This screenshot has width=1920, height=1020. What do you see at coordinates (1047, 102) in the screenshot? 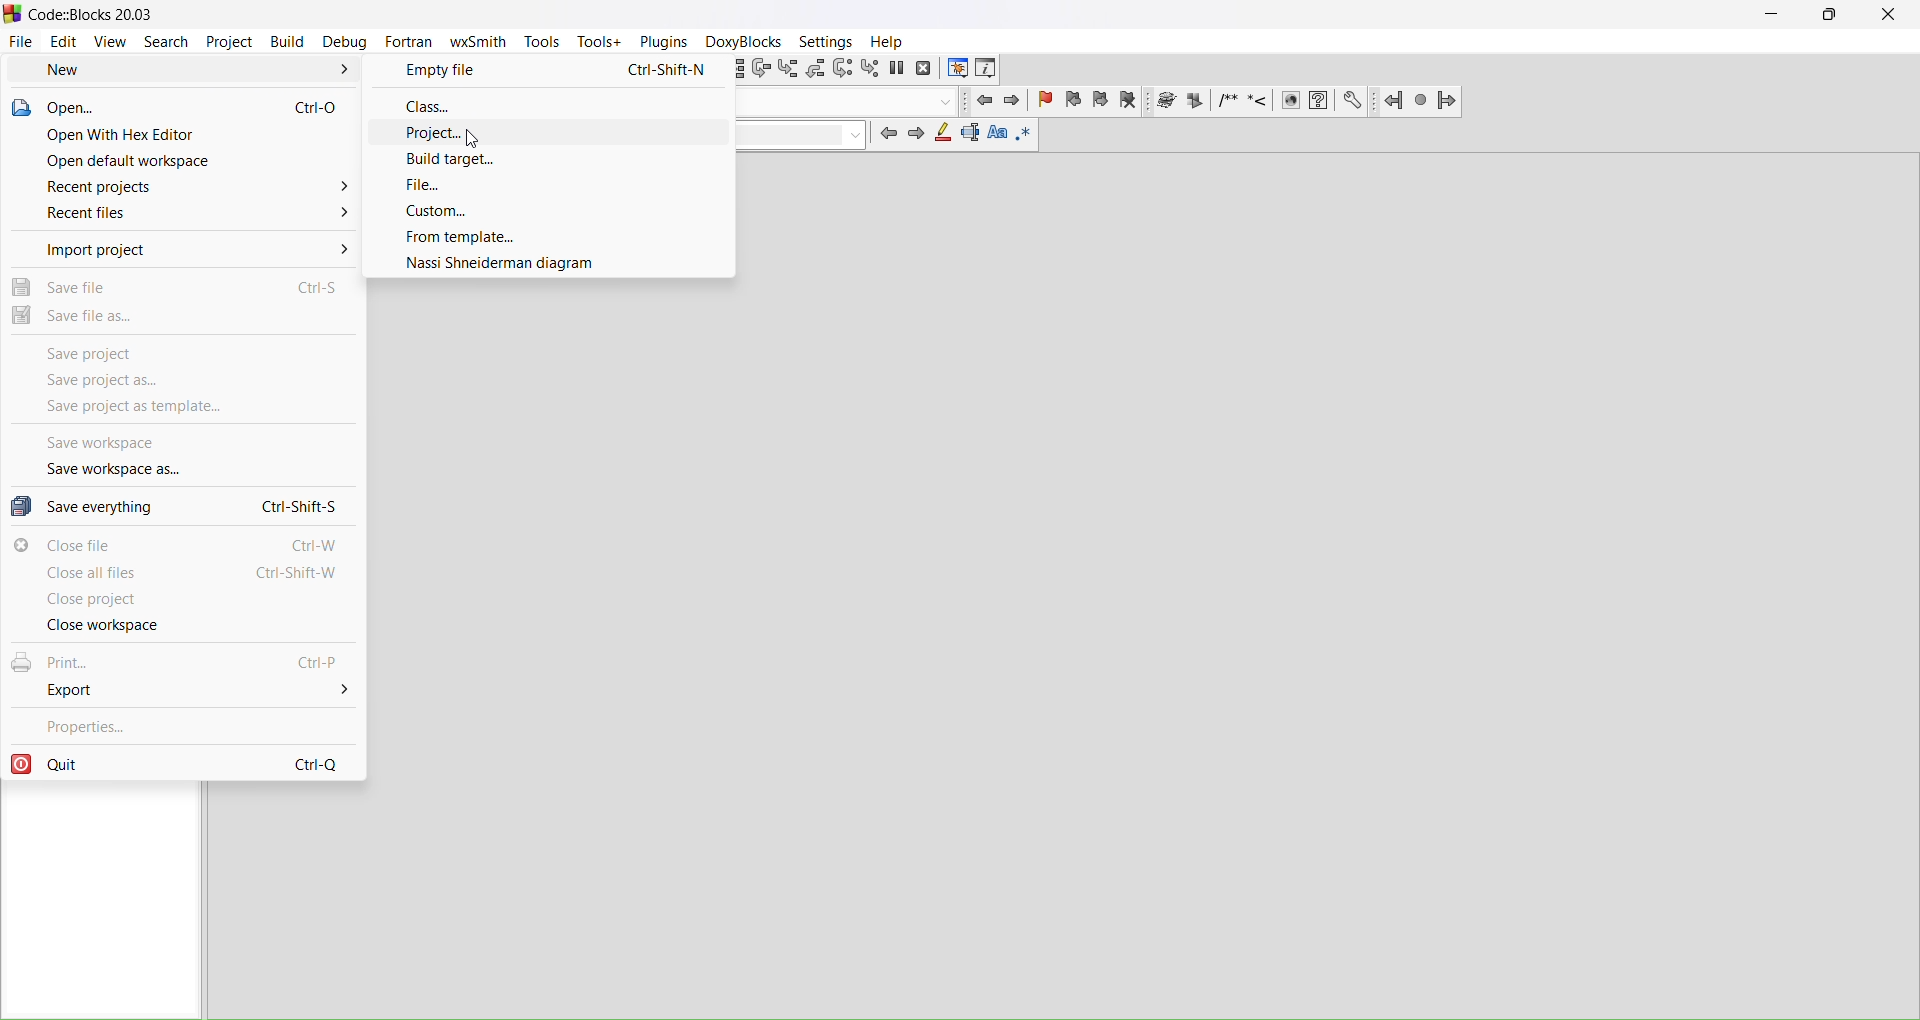
I see `toggle bookmark` at bounding box center [1047, 102].